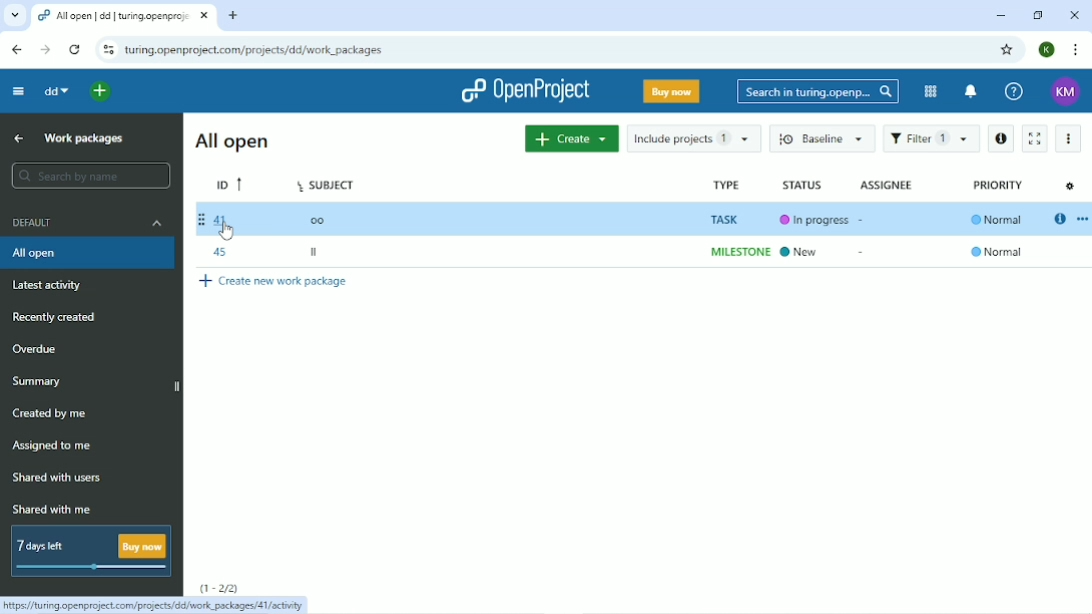 The image size is (1092, 614). I want to click on Up, so click(18, 137).